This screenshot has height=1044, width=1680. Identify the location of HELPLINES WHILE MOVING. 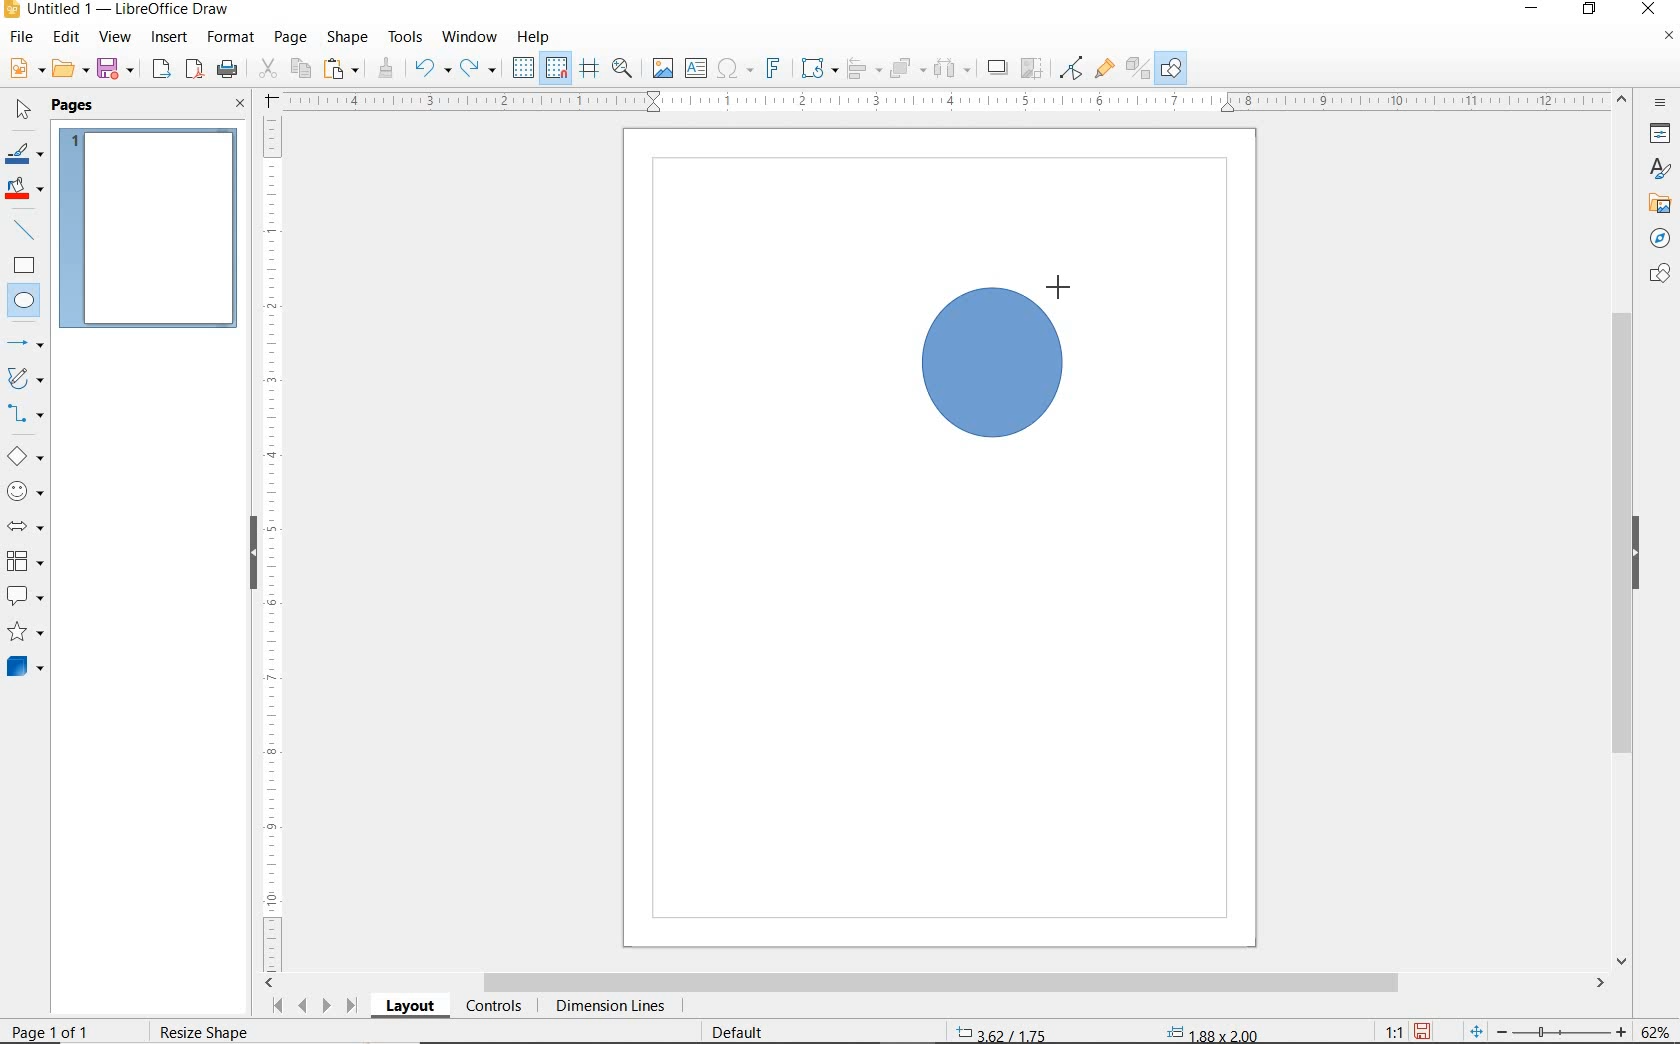
(589, 69).